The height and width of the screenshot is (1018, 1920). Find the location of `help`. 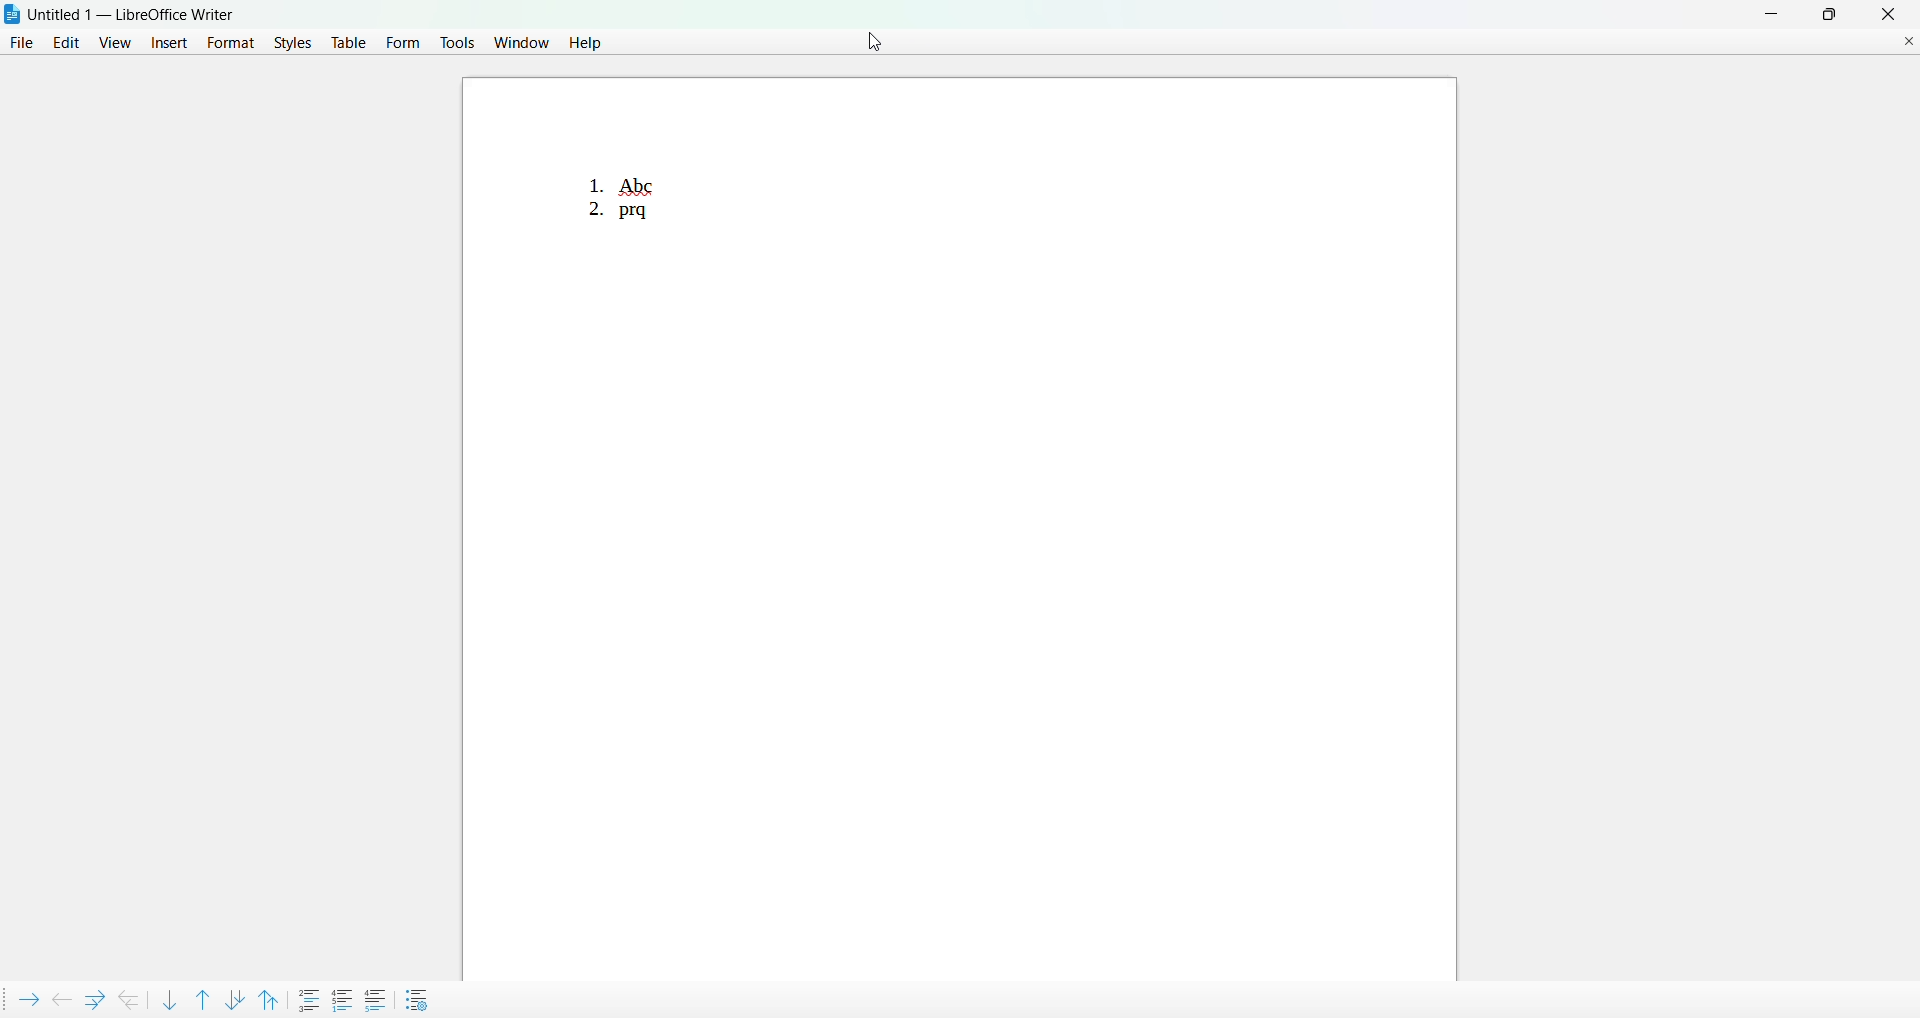

help is located at coordinates (583, 44).